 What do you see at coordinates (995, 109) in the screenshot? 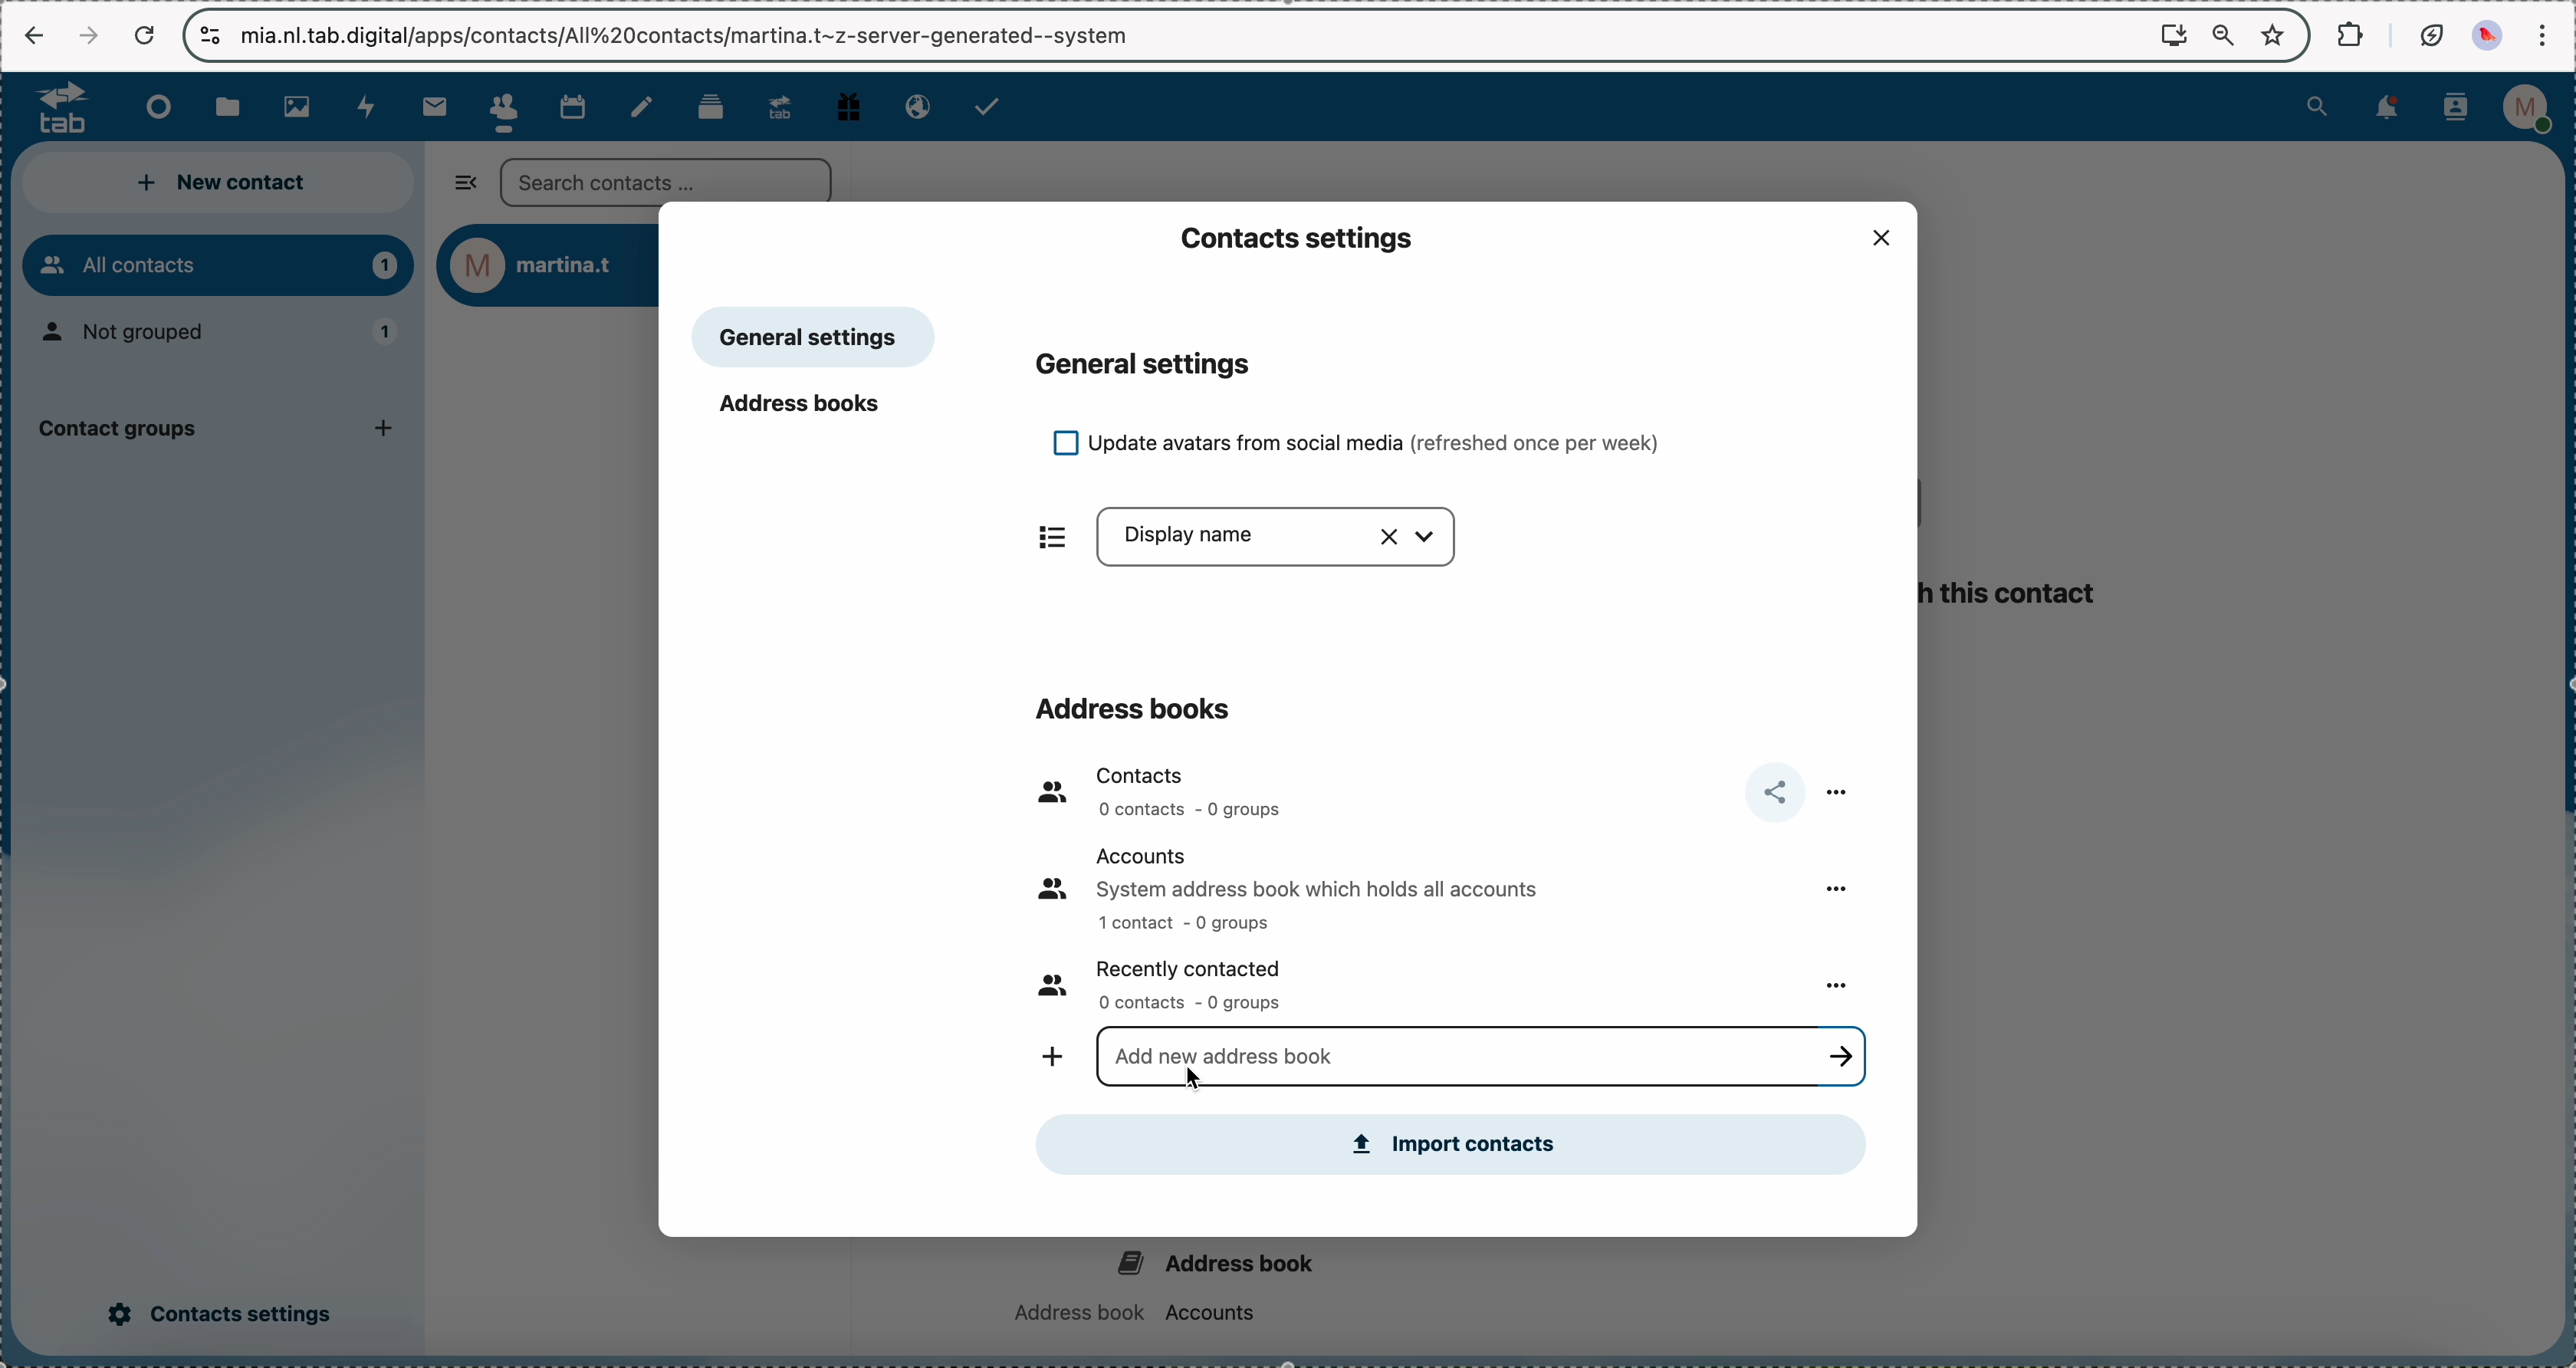
I see `tasks` at bounding box center [995, 109].